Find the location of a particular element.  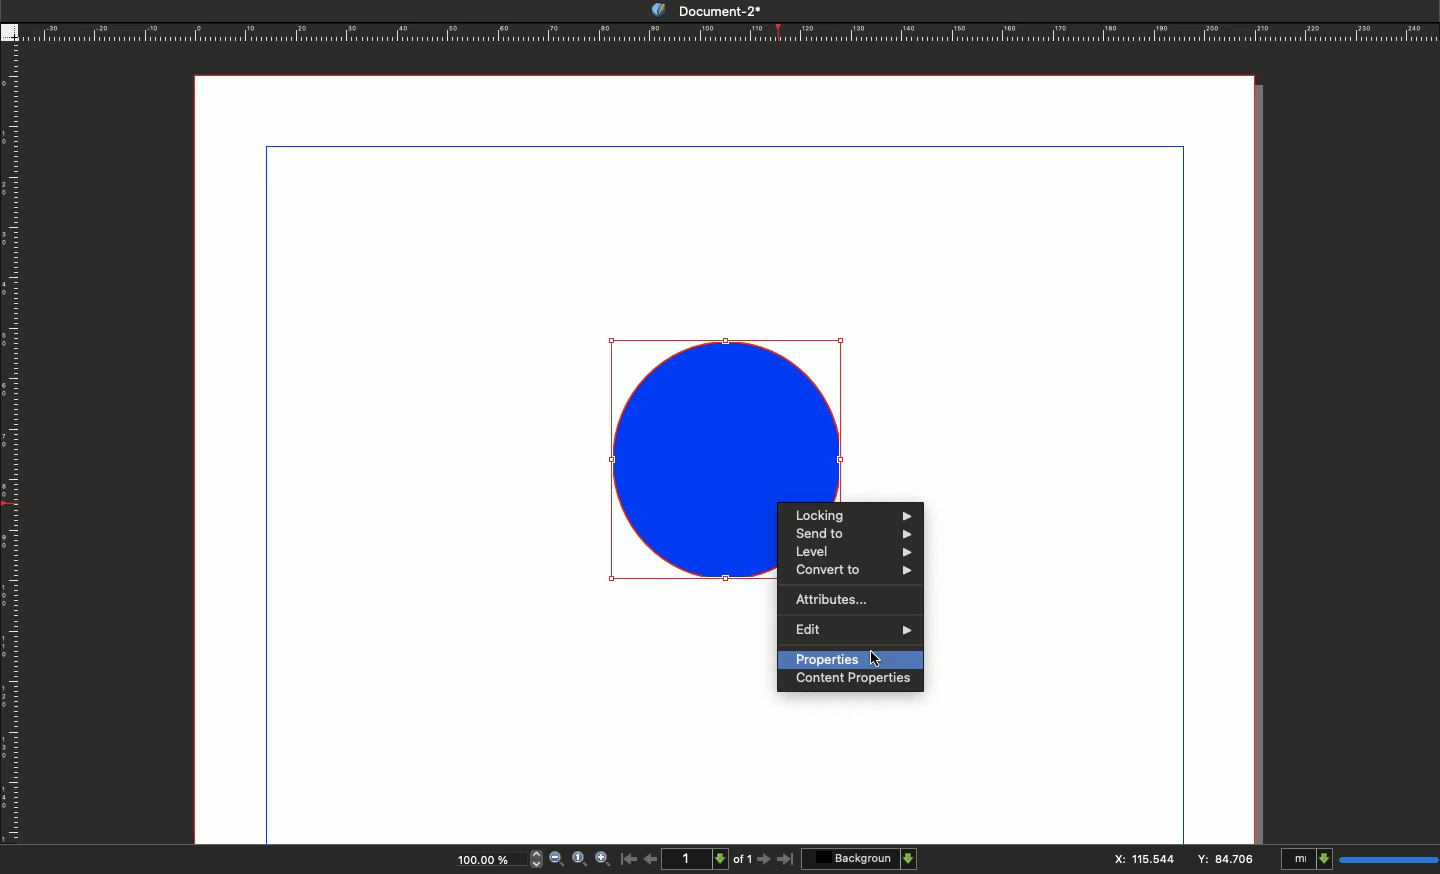

zoom in and out is located at coordinates (532, 858).